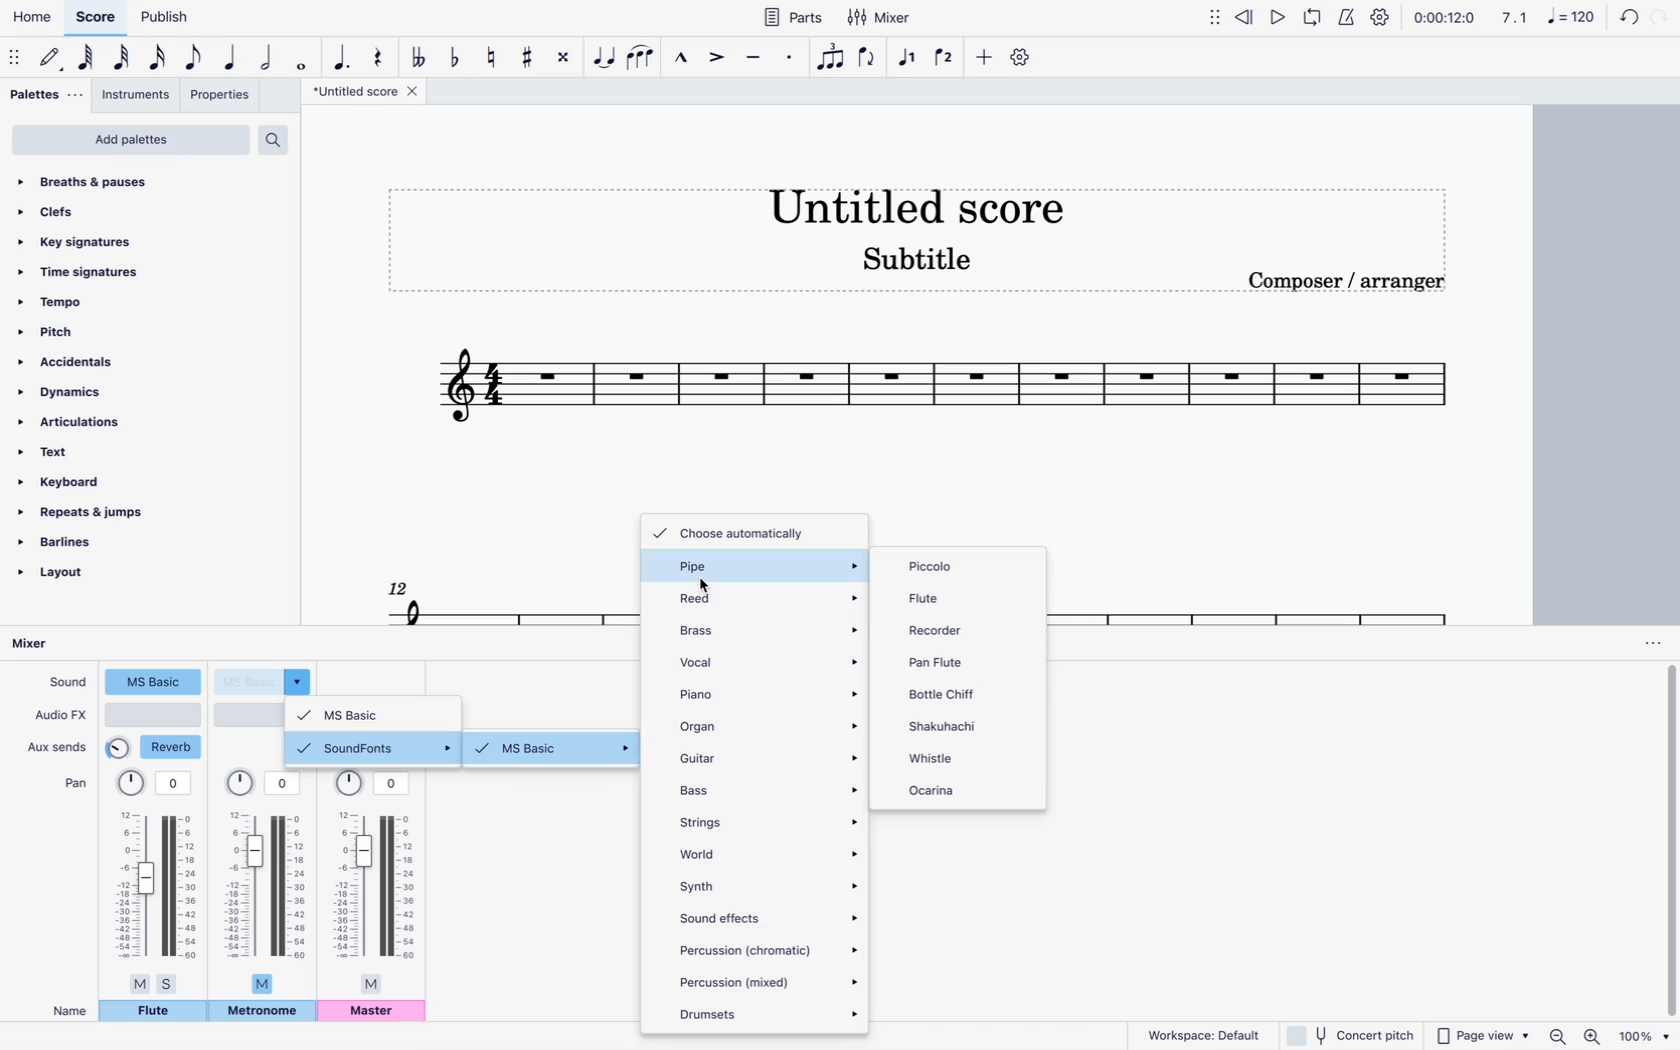 The image size is (1680, 1050). What do you see at coordinates (942, 392) in the screenshot?
I see `score` at bounding box center [942, 392].